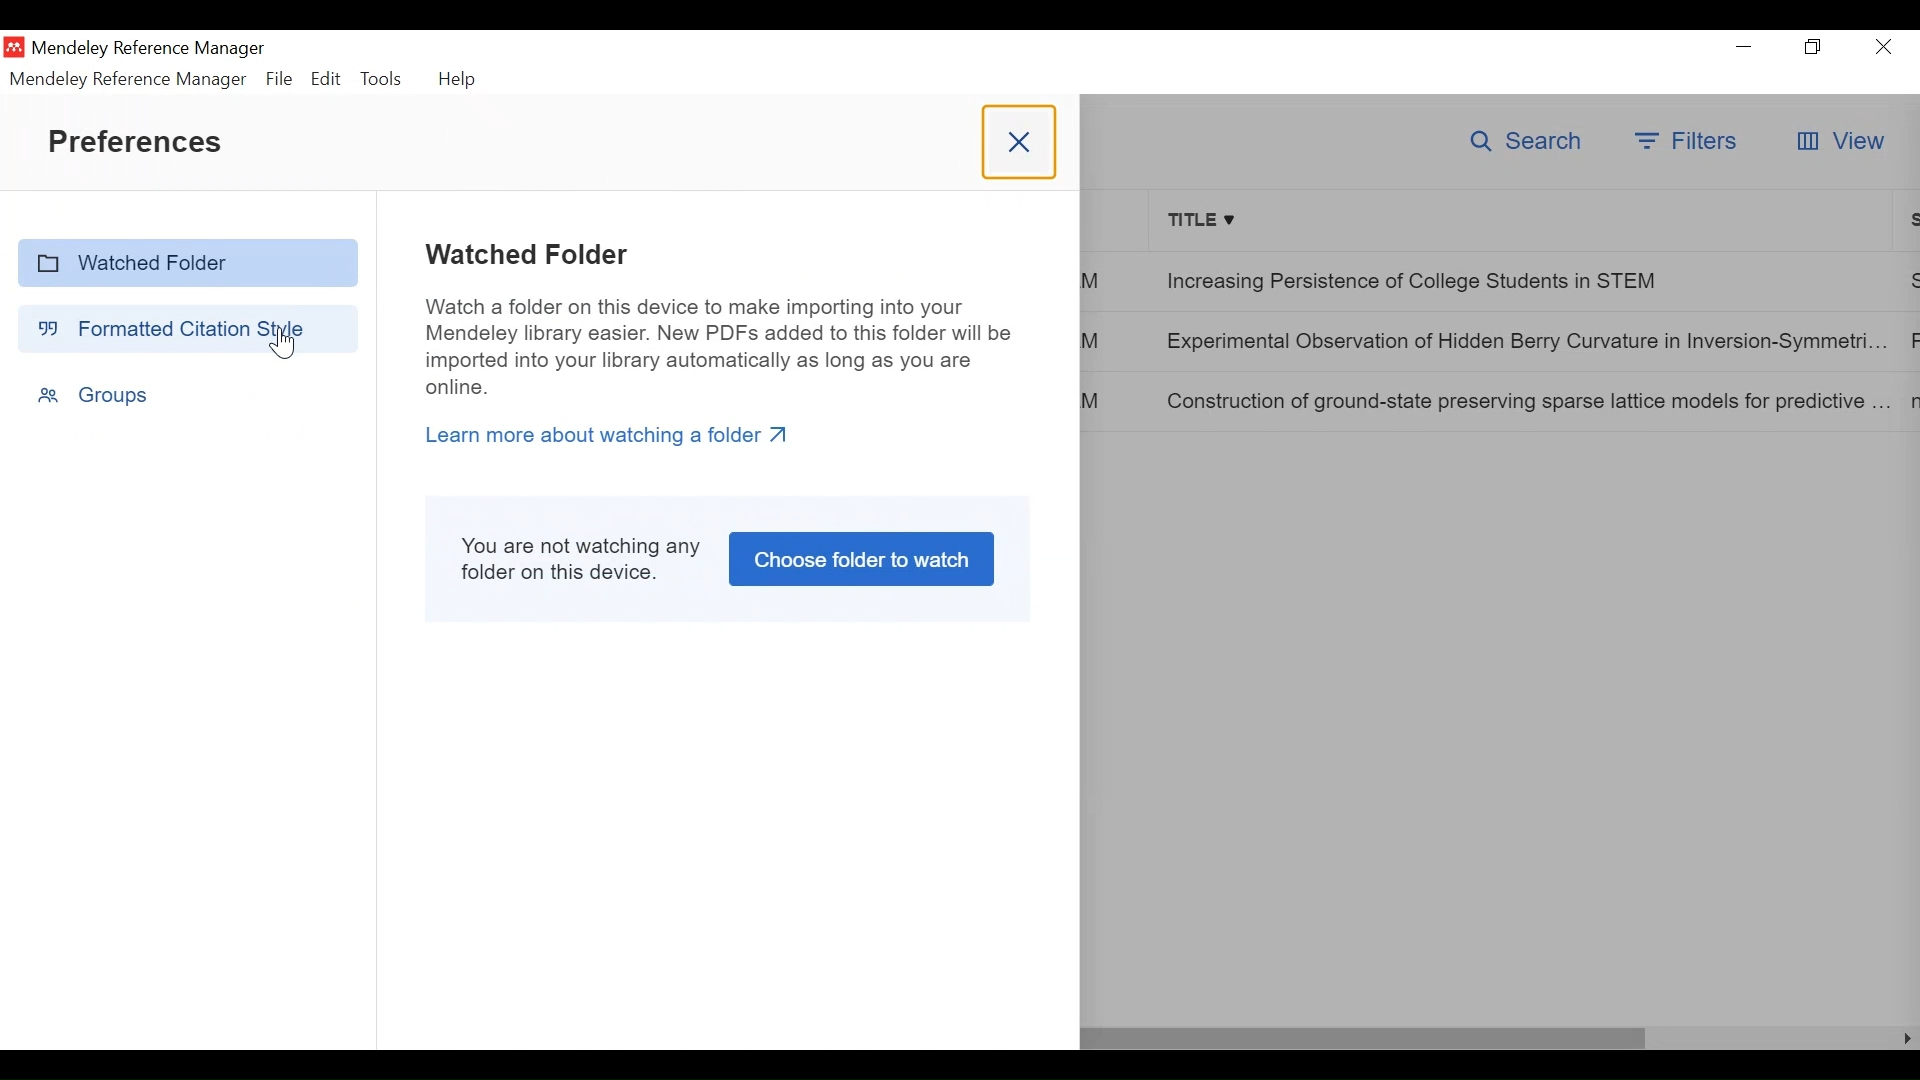 Image resolution: width=1920 pixels, height=1080 pixels. What do you see at coordinates (93, 394) in the screenshot?
I see `Groups` at bounding box center [93, 394].